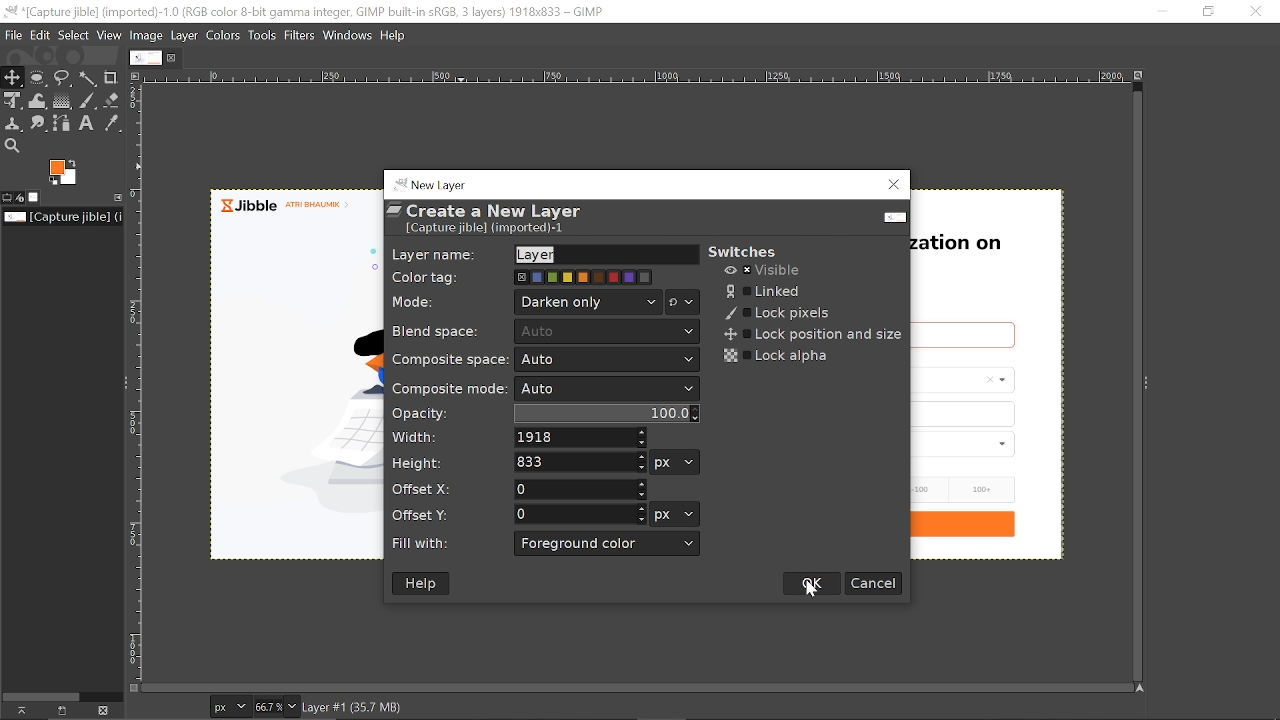  Describe the element at coordinates (579, 490) in the screenshot. I see `Offset X` at that location.